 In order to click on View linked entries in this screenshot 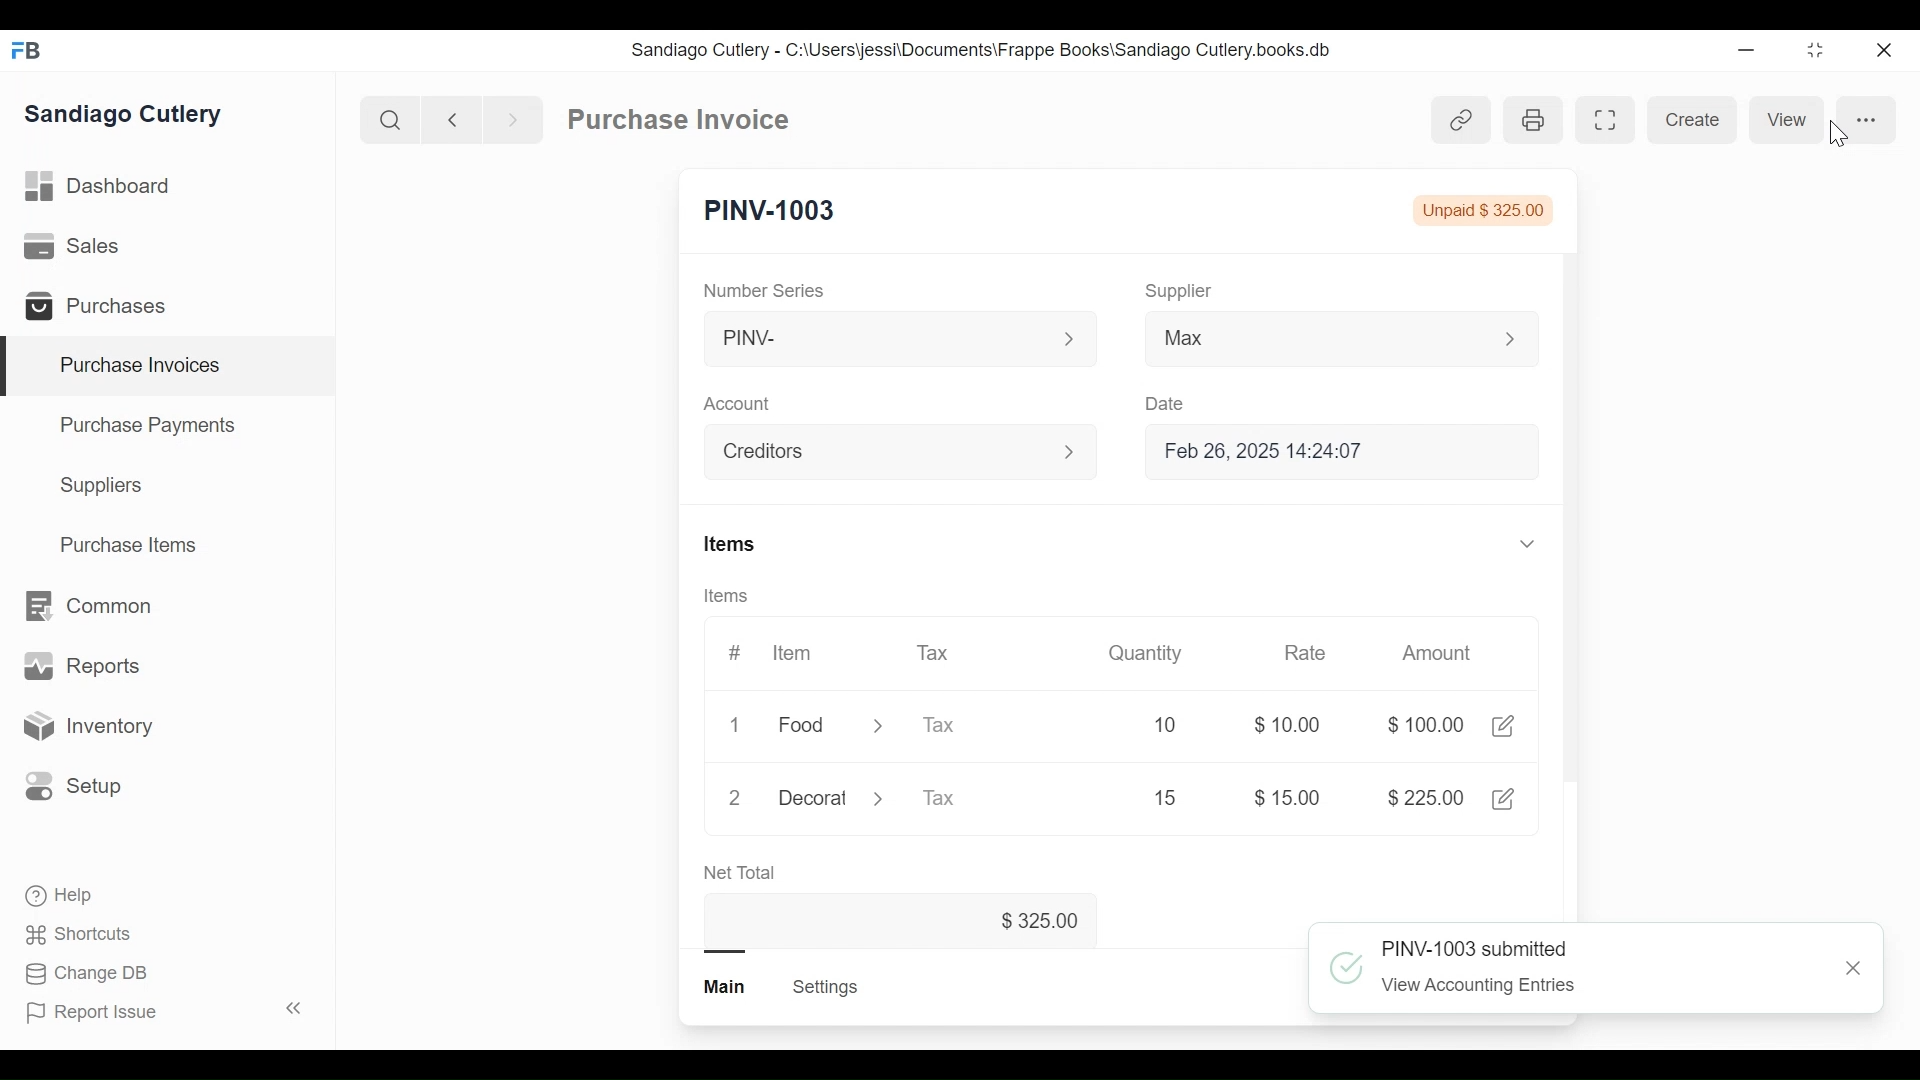, I will do `click(1460, 119)`.